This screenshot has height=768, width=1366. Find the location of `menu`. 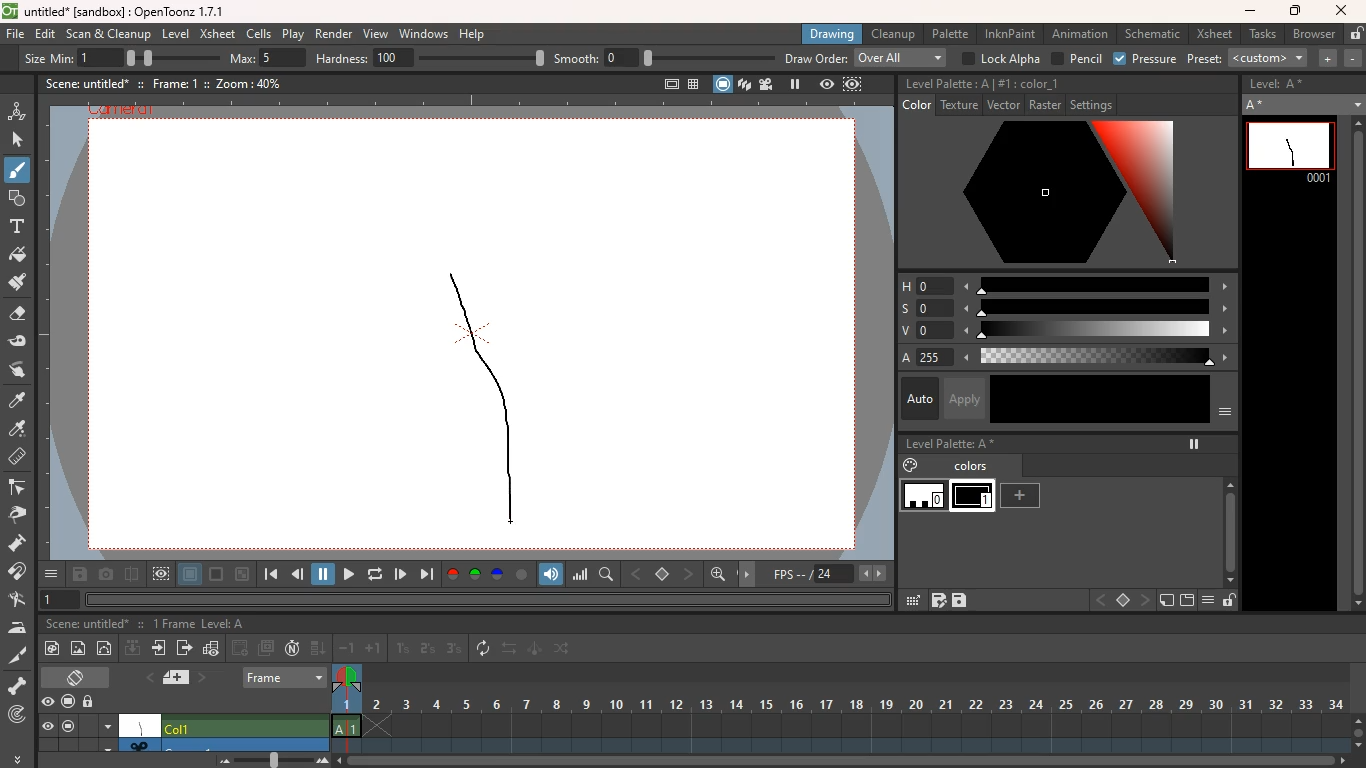

menu is located at coordinates (1212, 601).